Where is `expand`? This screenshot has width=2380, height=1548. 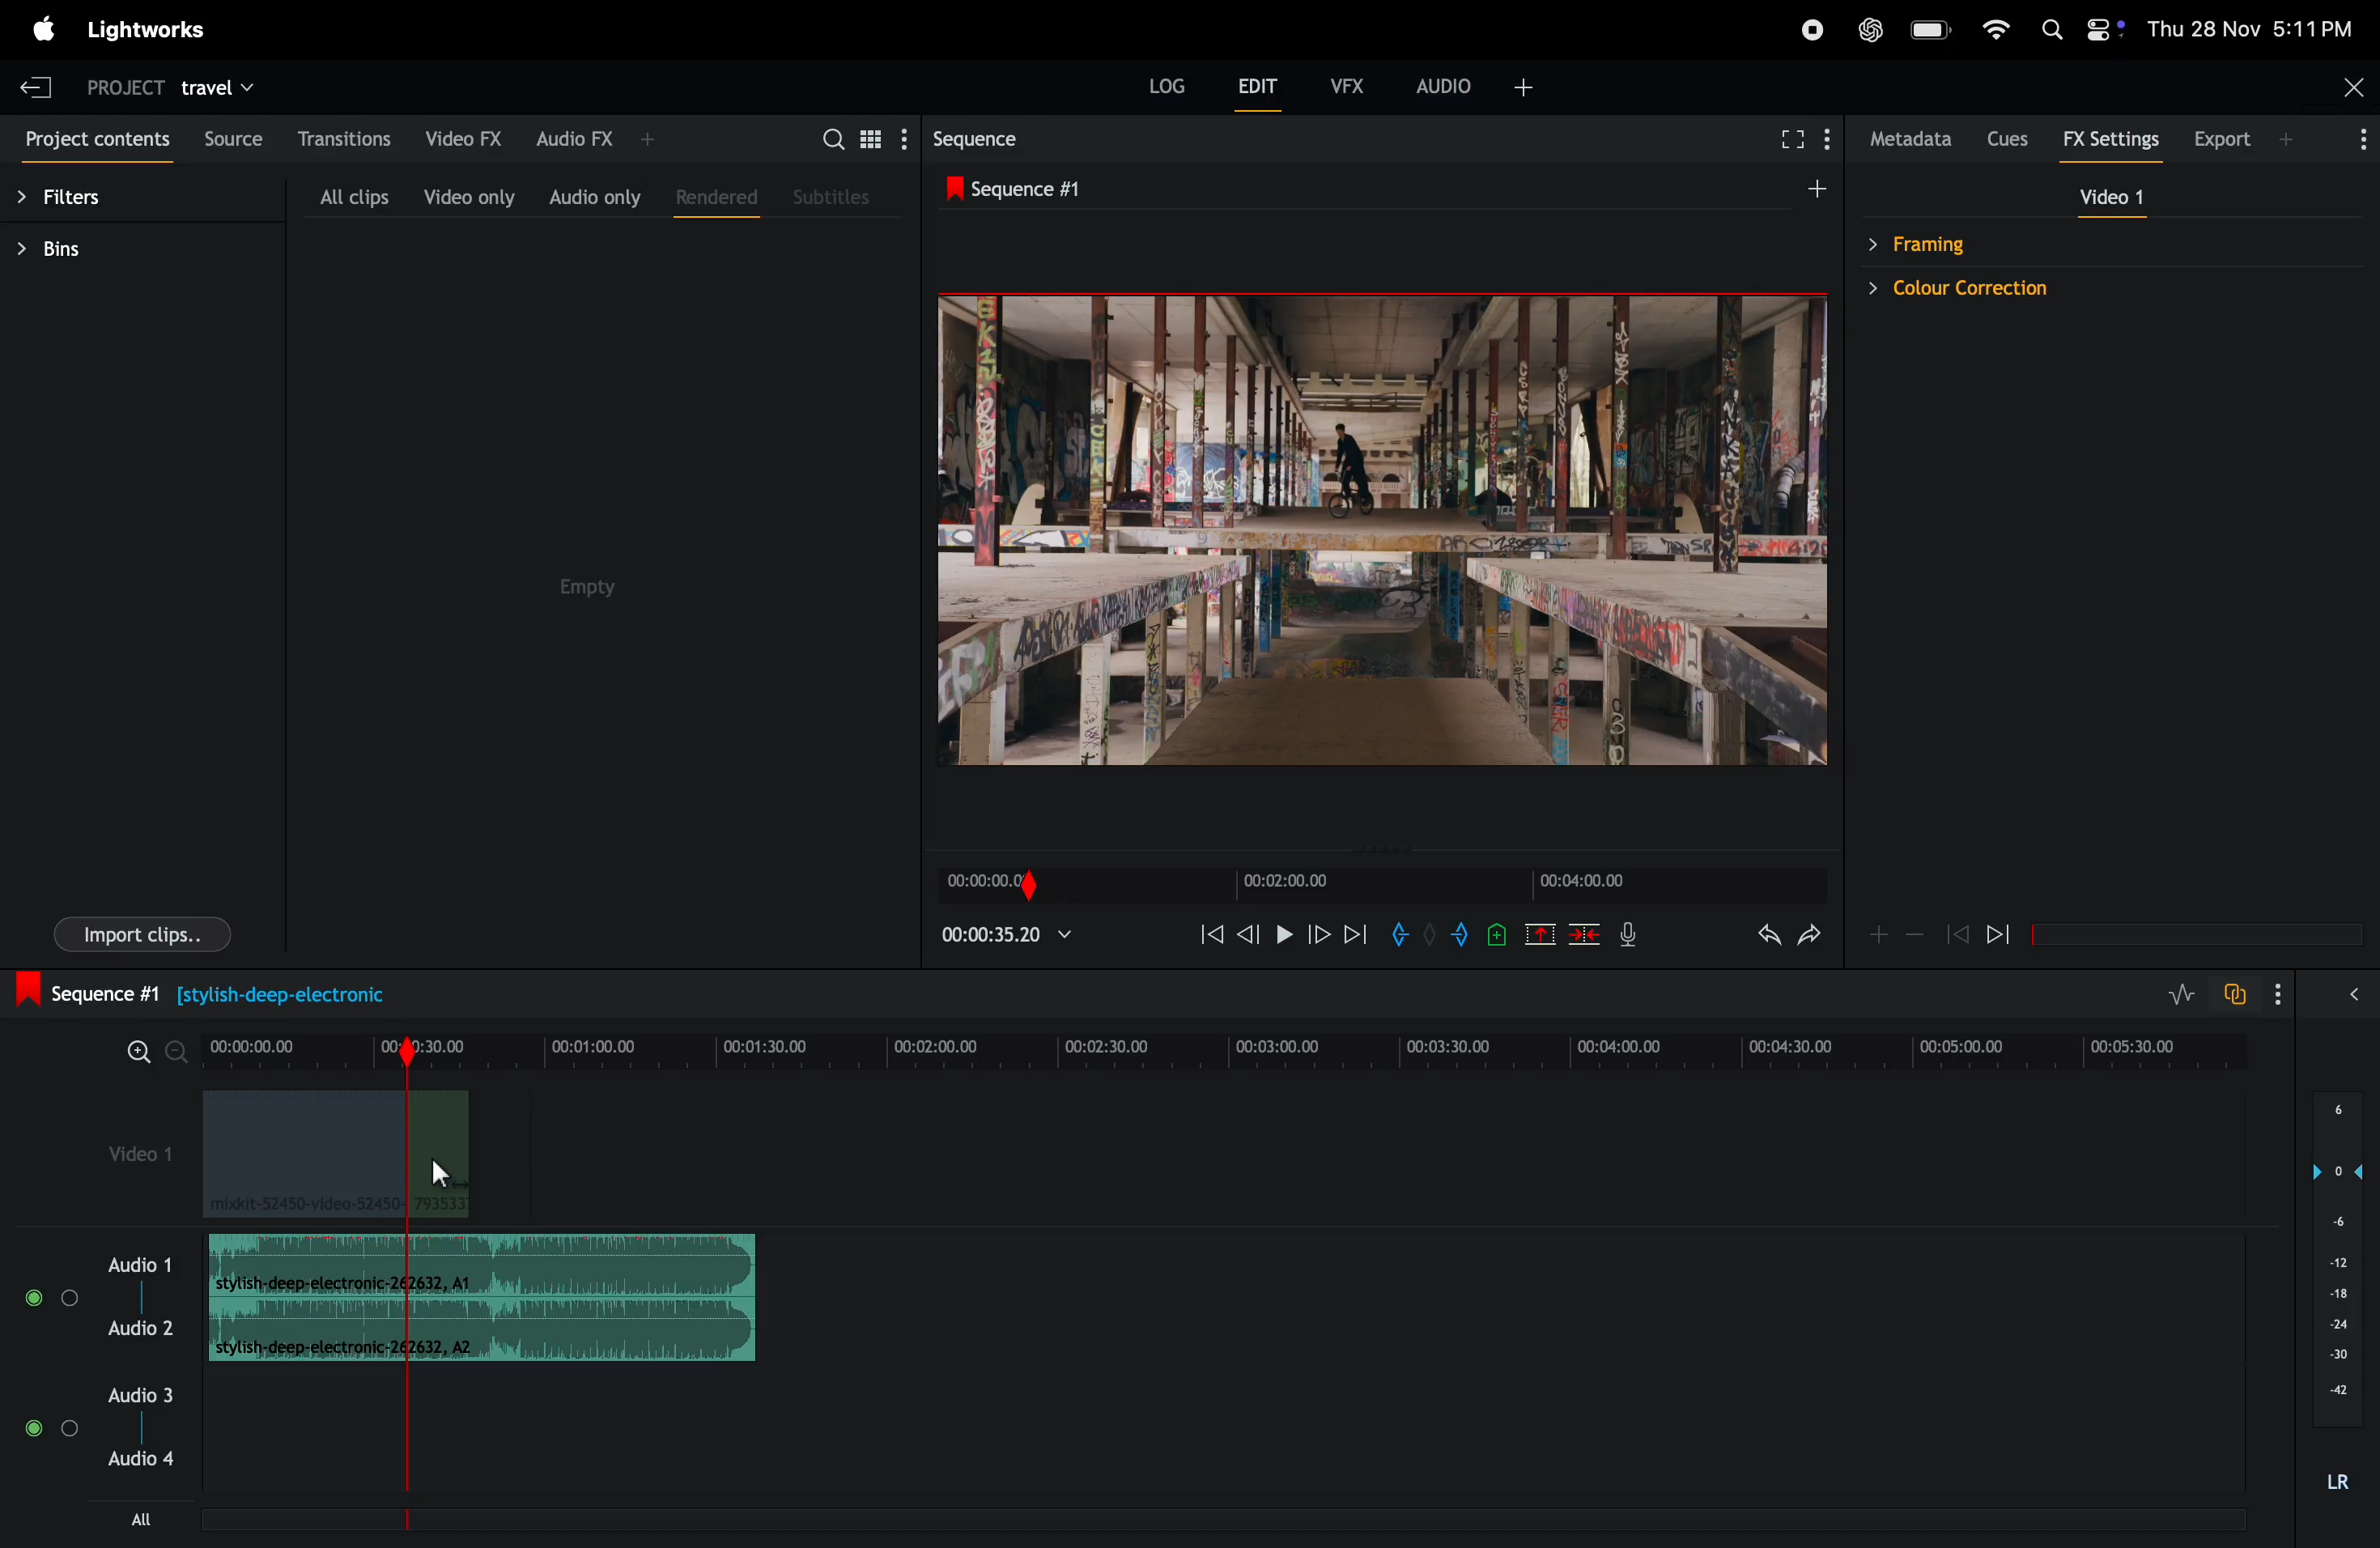 expand is located at coordinates (2348, 998).